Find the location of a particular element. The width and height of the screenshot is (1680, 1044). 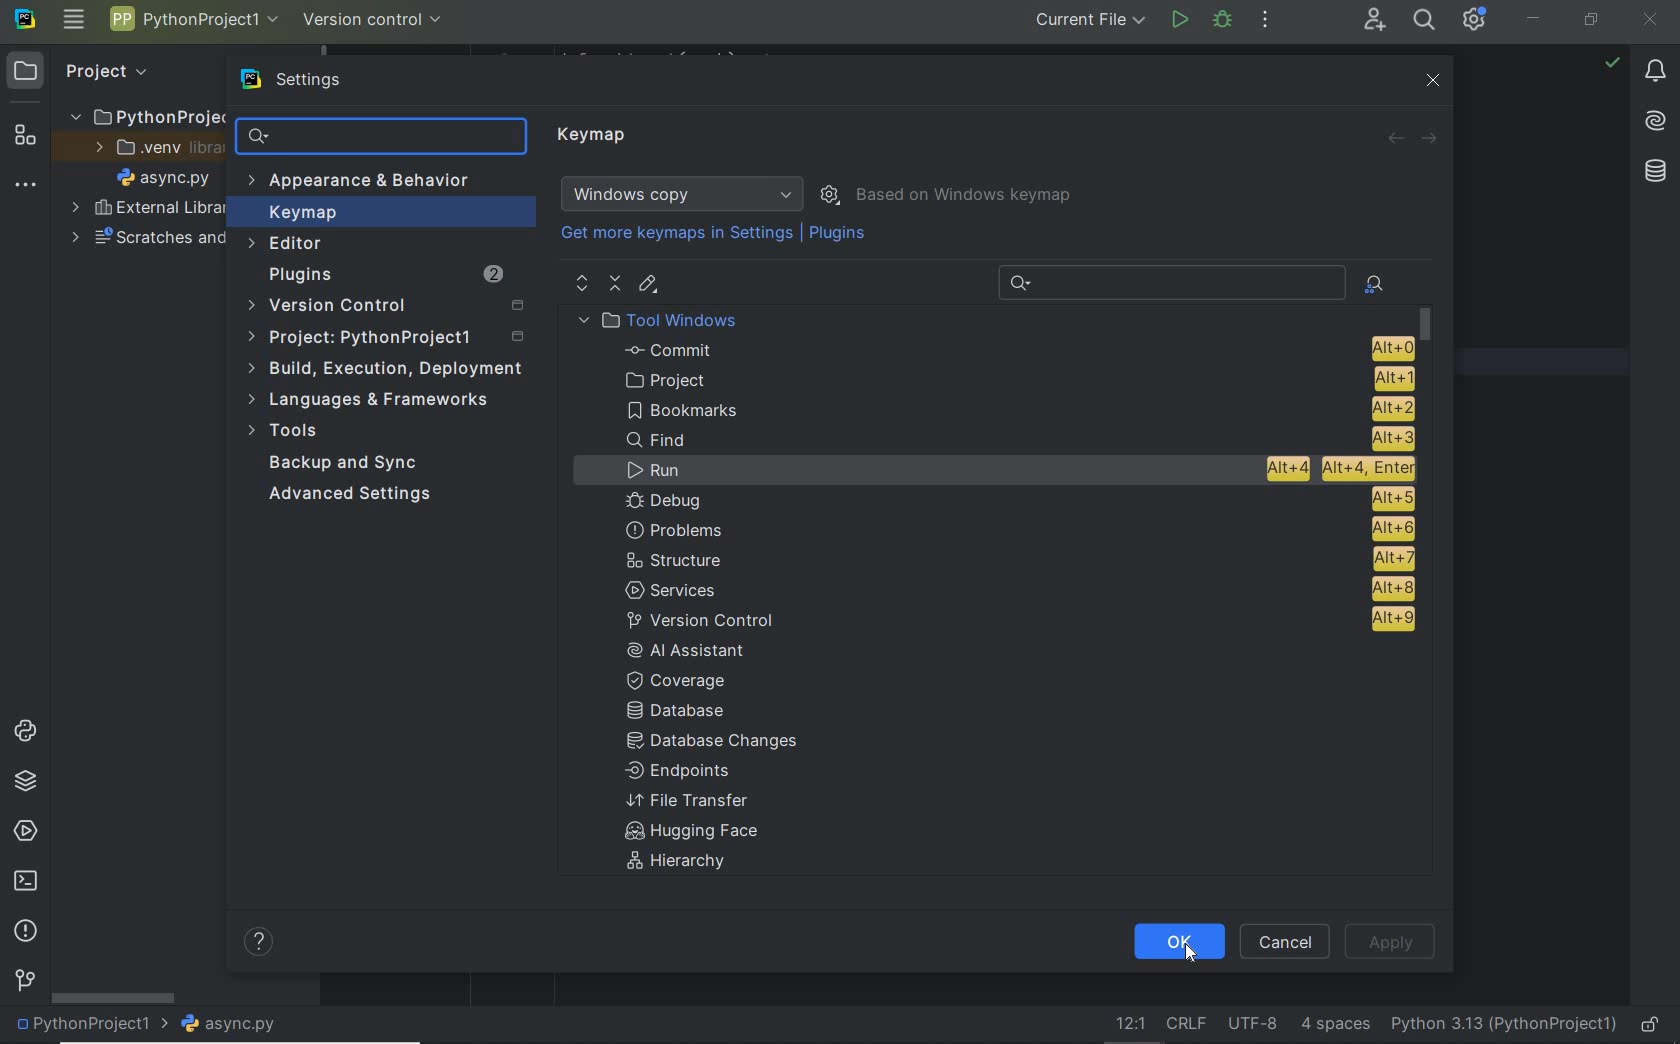

PythonProject is located at coordinates (147, 116).